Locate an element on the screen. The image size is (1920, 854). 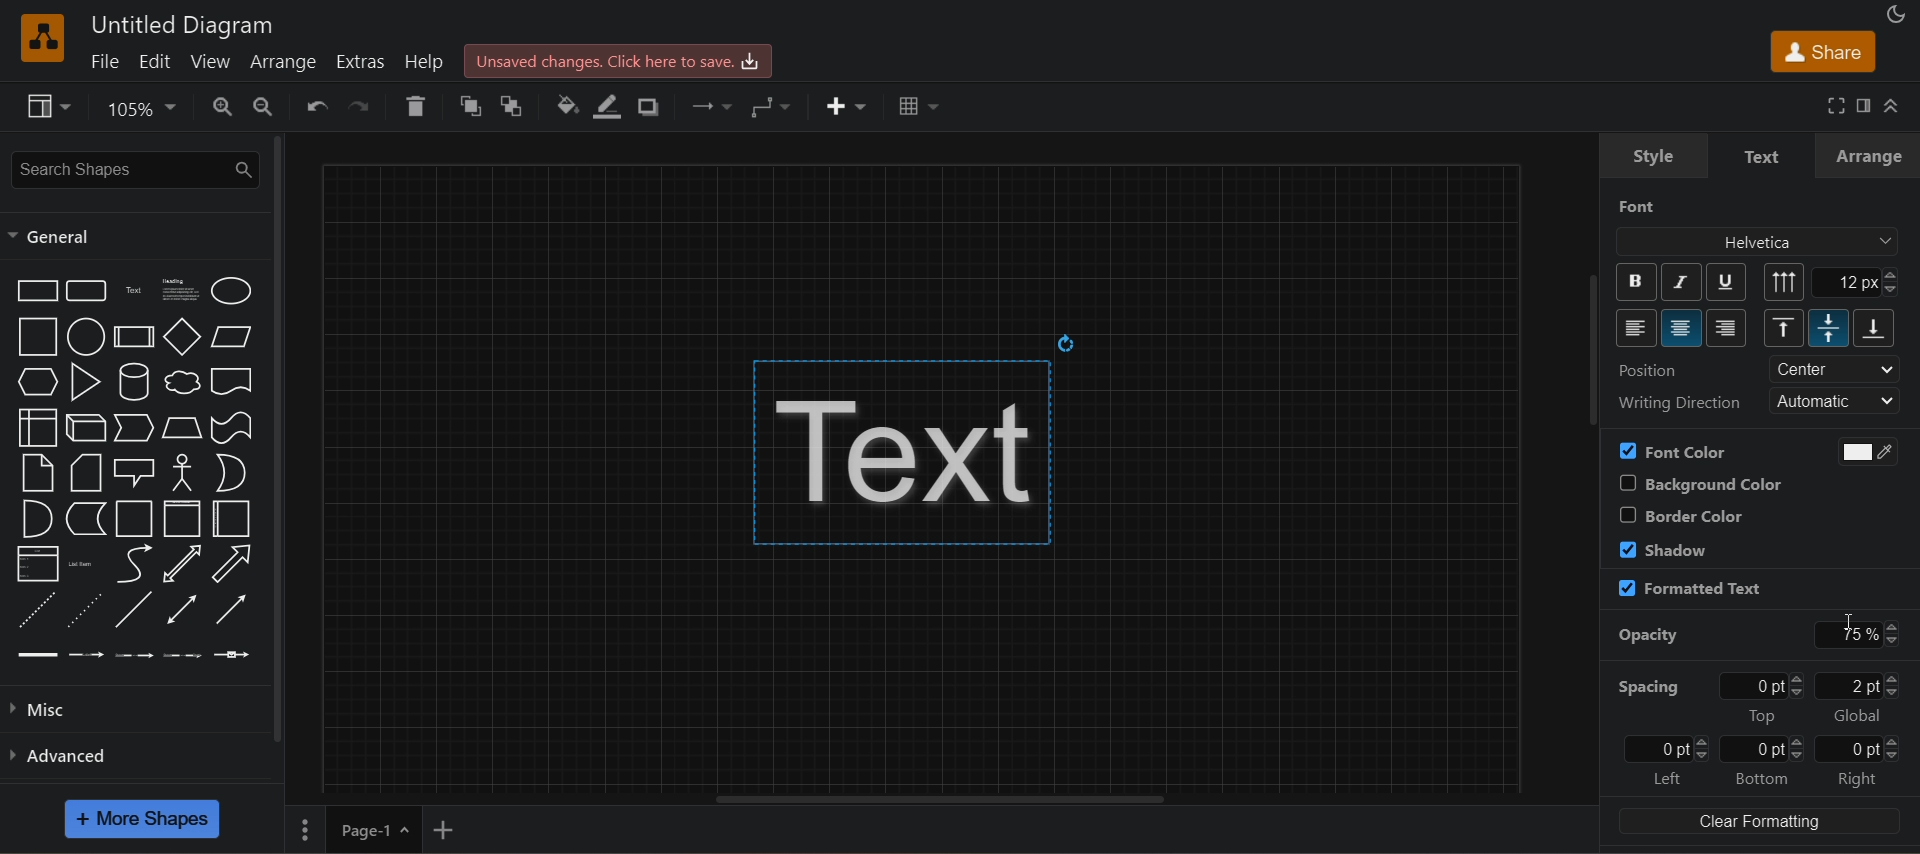
position is located at coordinates (1650, 370).